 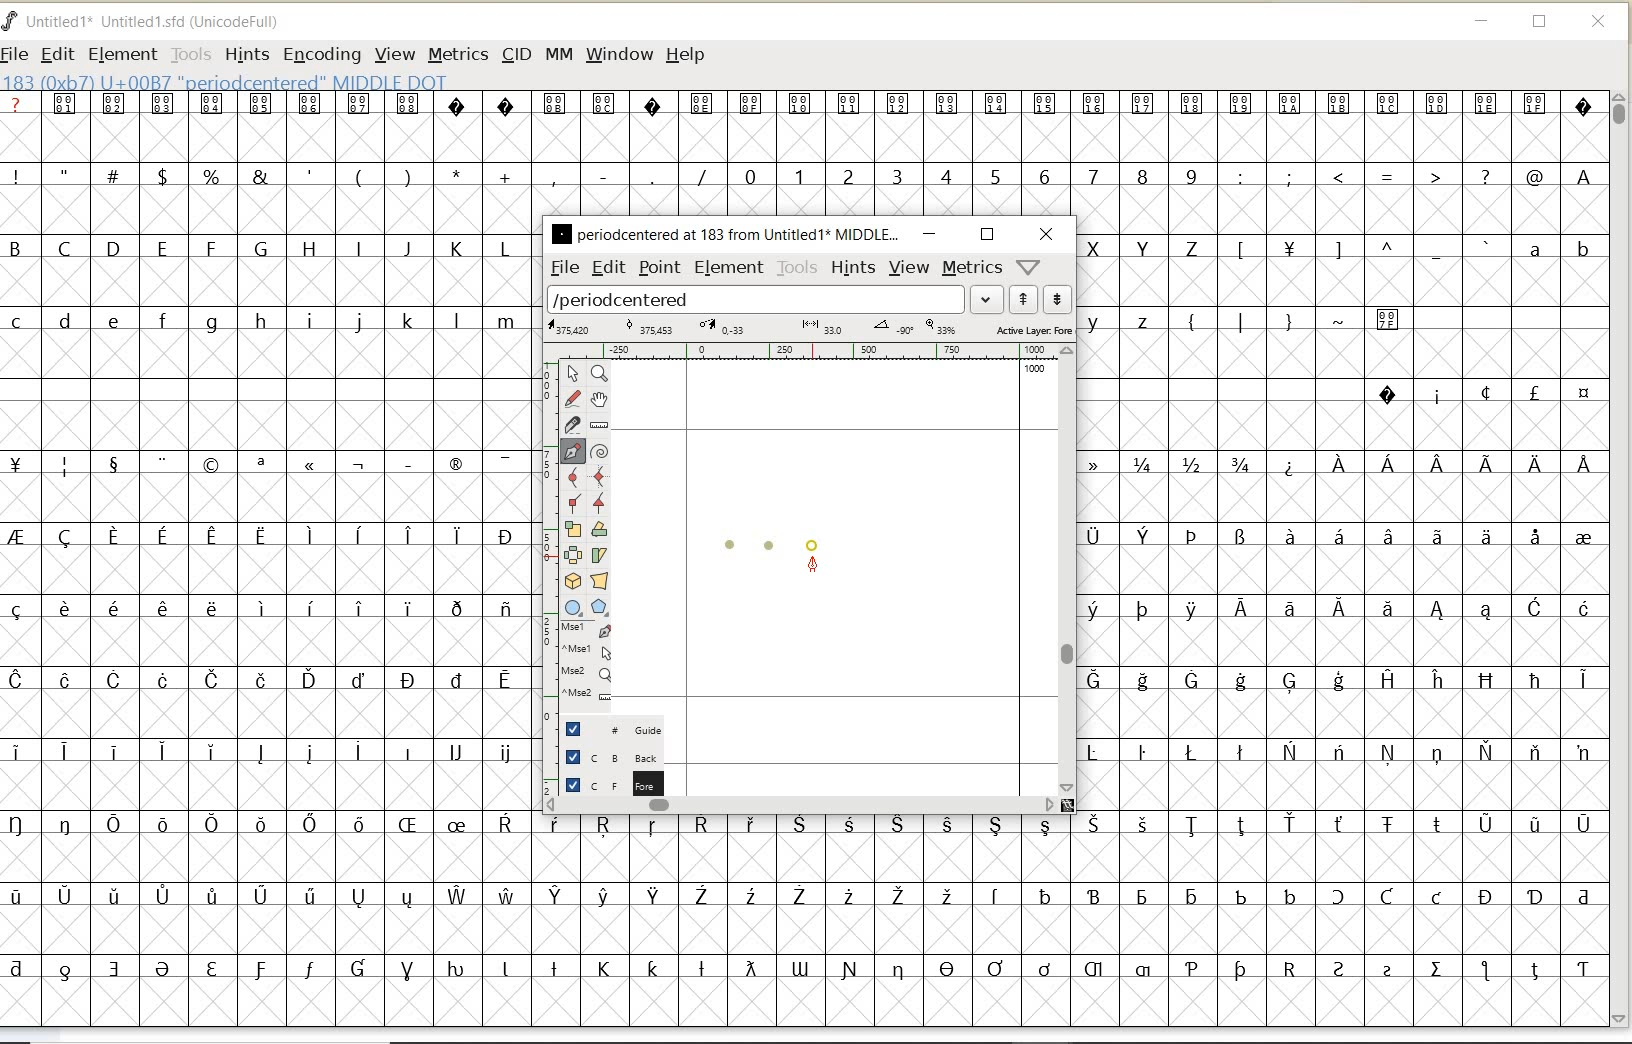 I want to click on foreground, so click(x=607, y=782).